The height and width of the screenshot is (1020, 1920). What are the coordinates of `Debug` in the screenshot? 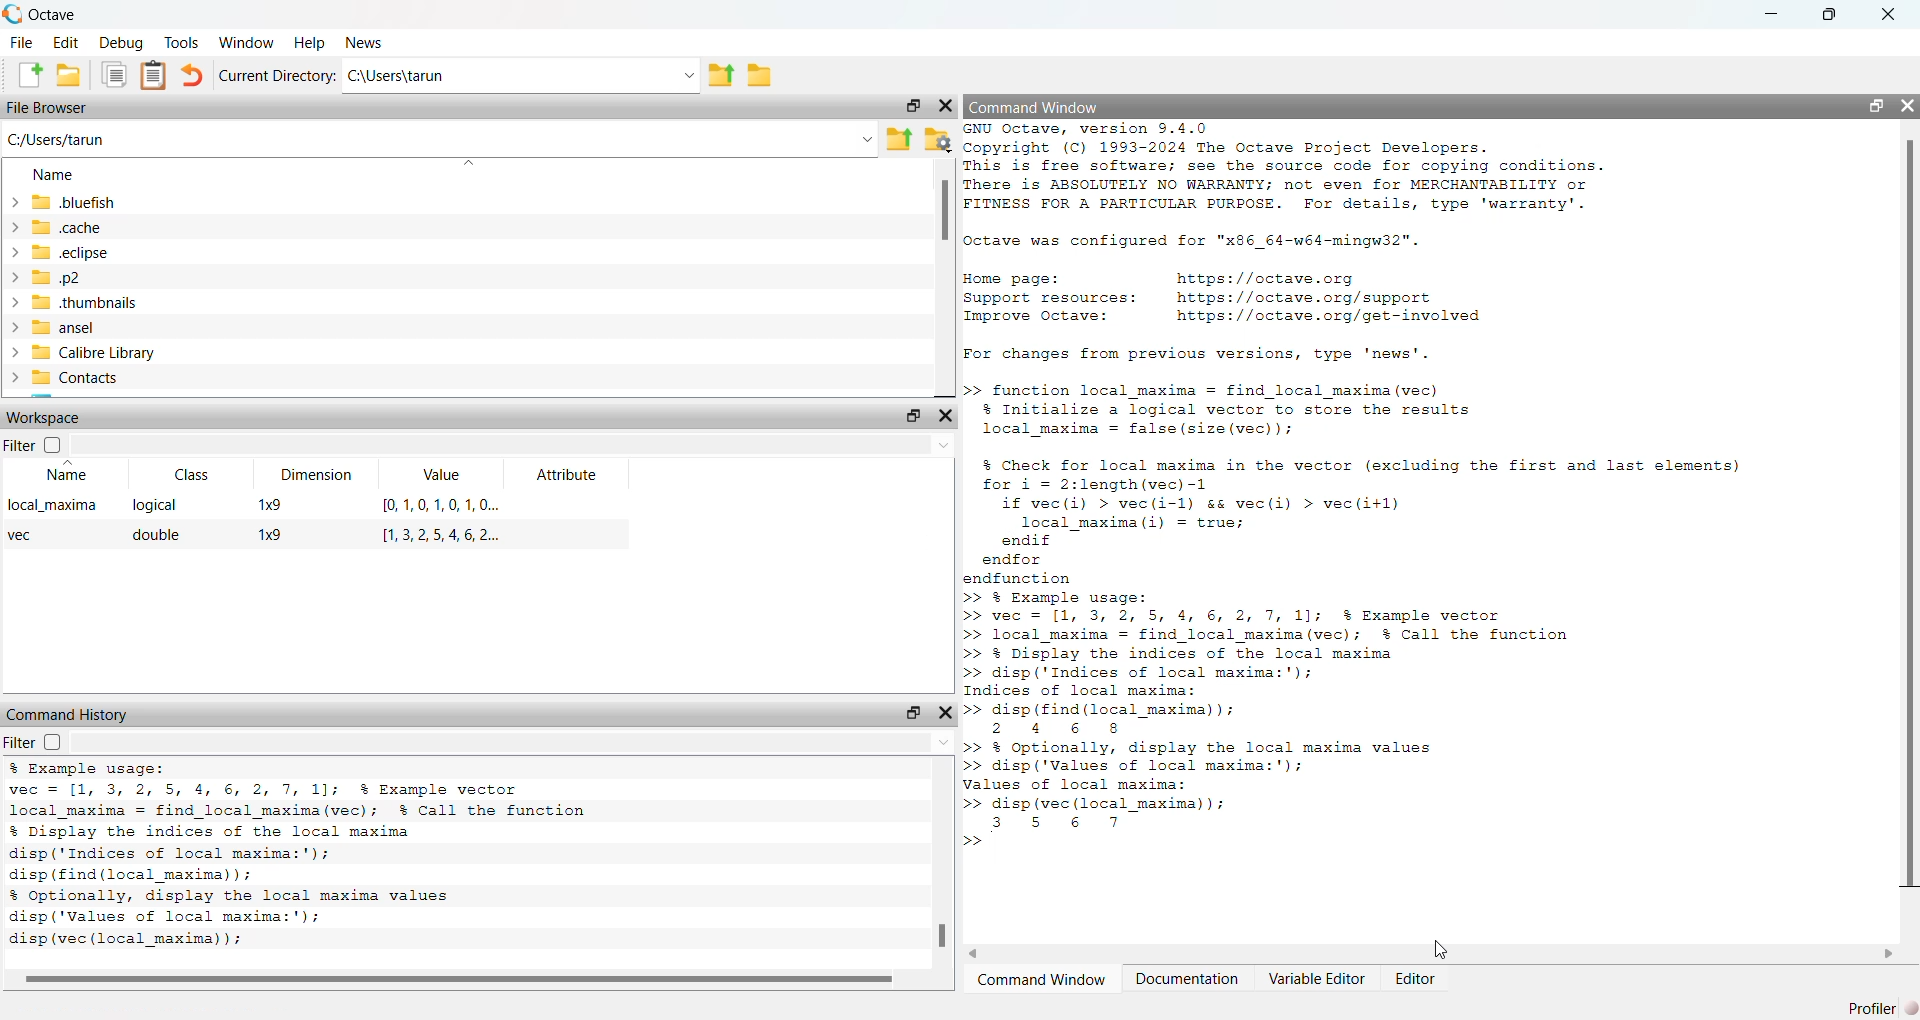 It's located at (122, 42).